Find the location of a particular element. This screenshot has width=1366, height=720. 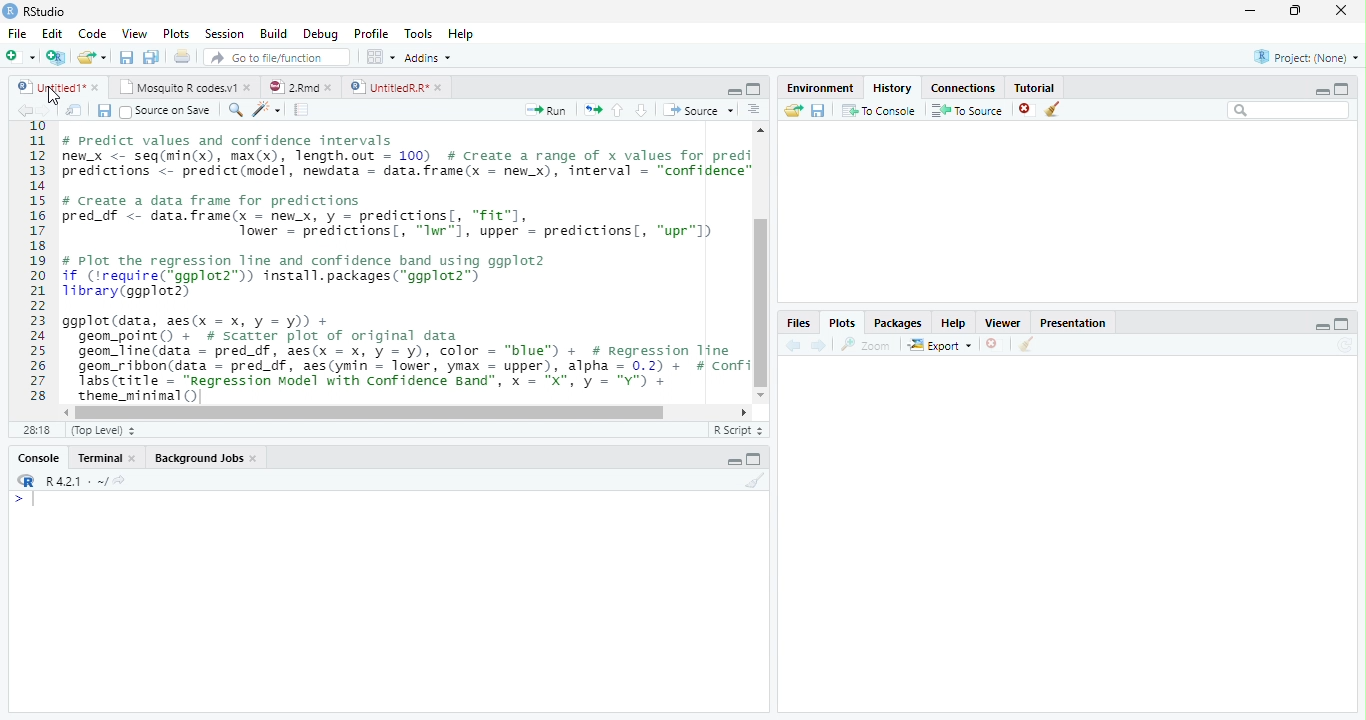

Connection is located at coordinates (963, 88).